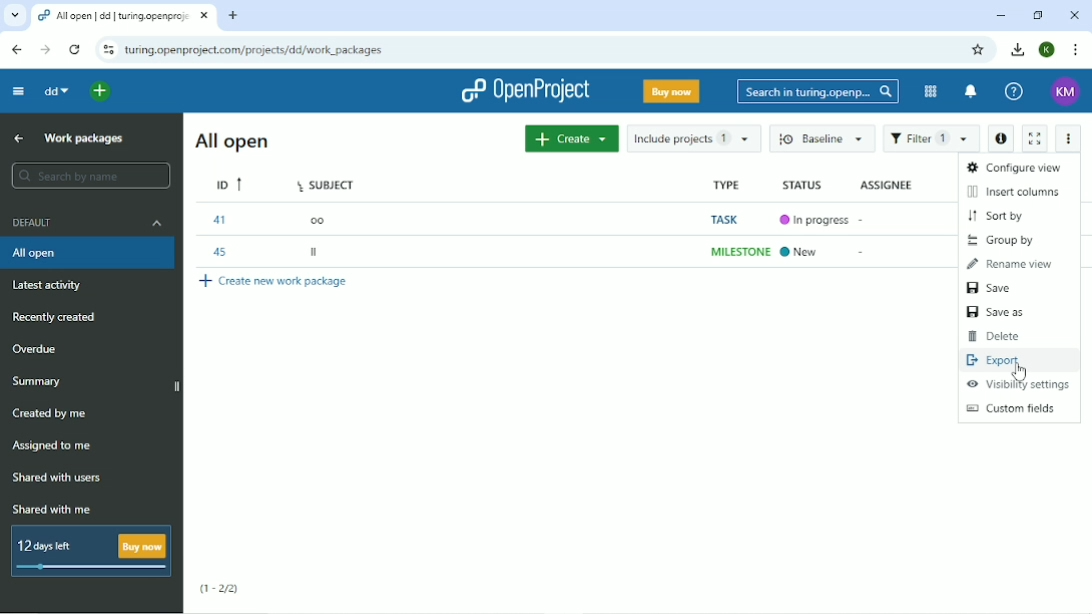 Image resolution: width=1092 pixels, height=614 pixels. Describe the element at coordinates (18, 91) in the screenshot. I see `Collapse project menu` at that location.